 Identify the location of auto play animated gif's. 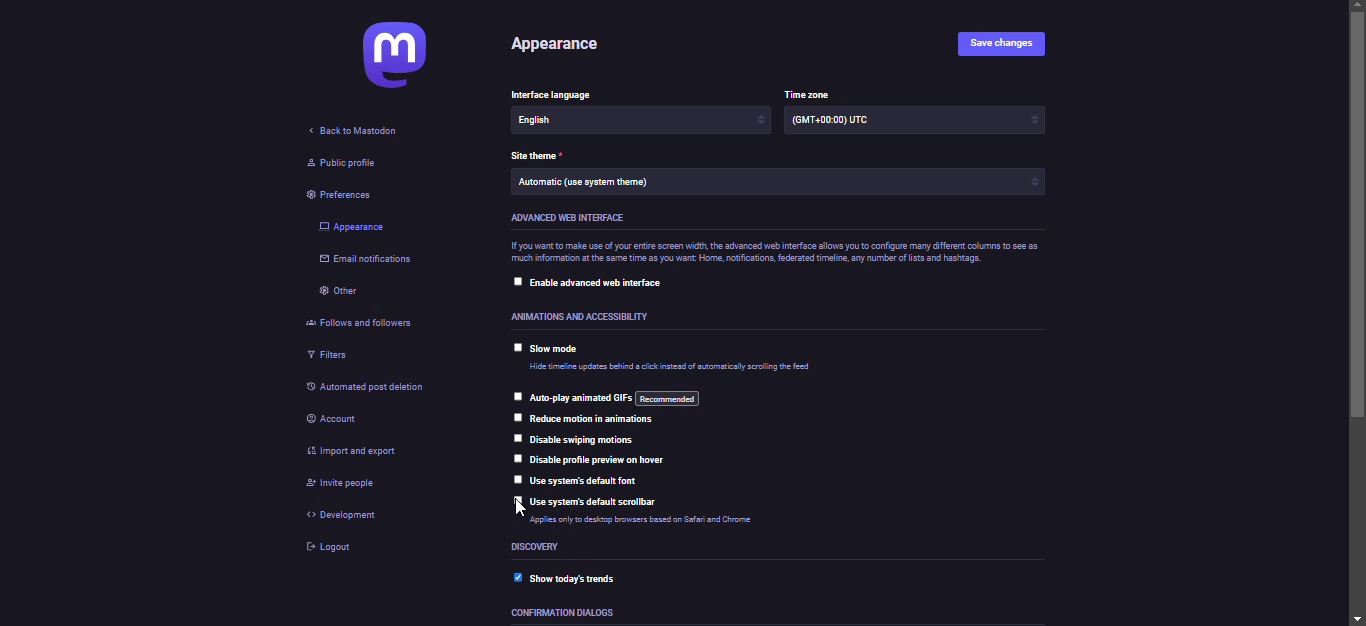
(616, 397).